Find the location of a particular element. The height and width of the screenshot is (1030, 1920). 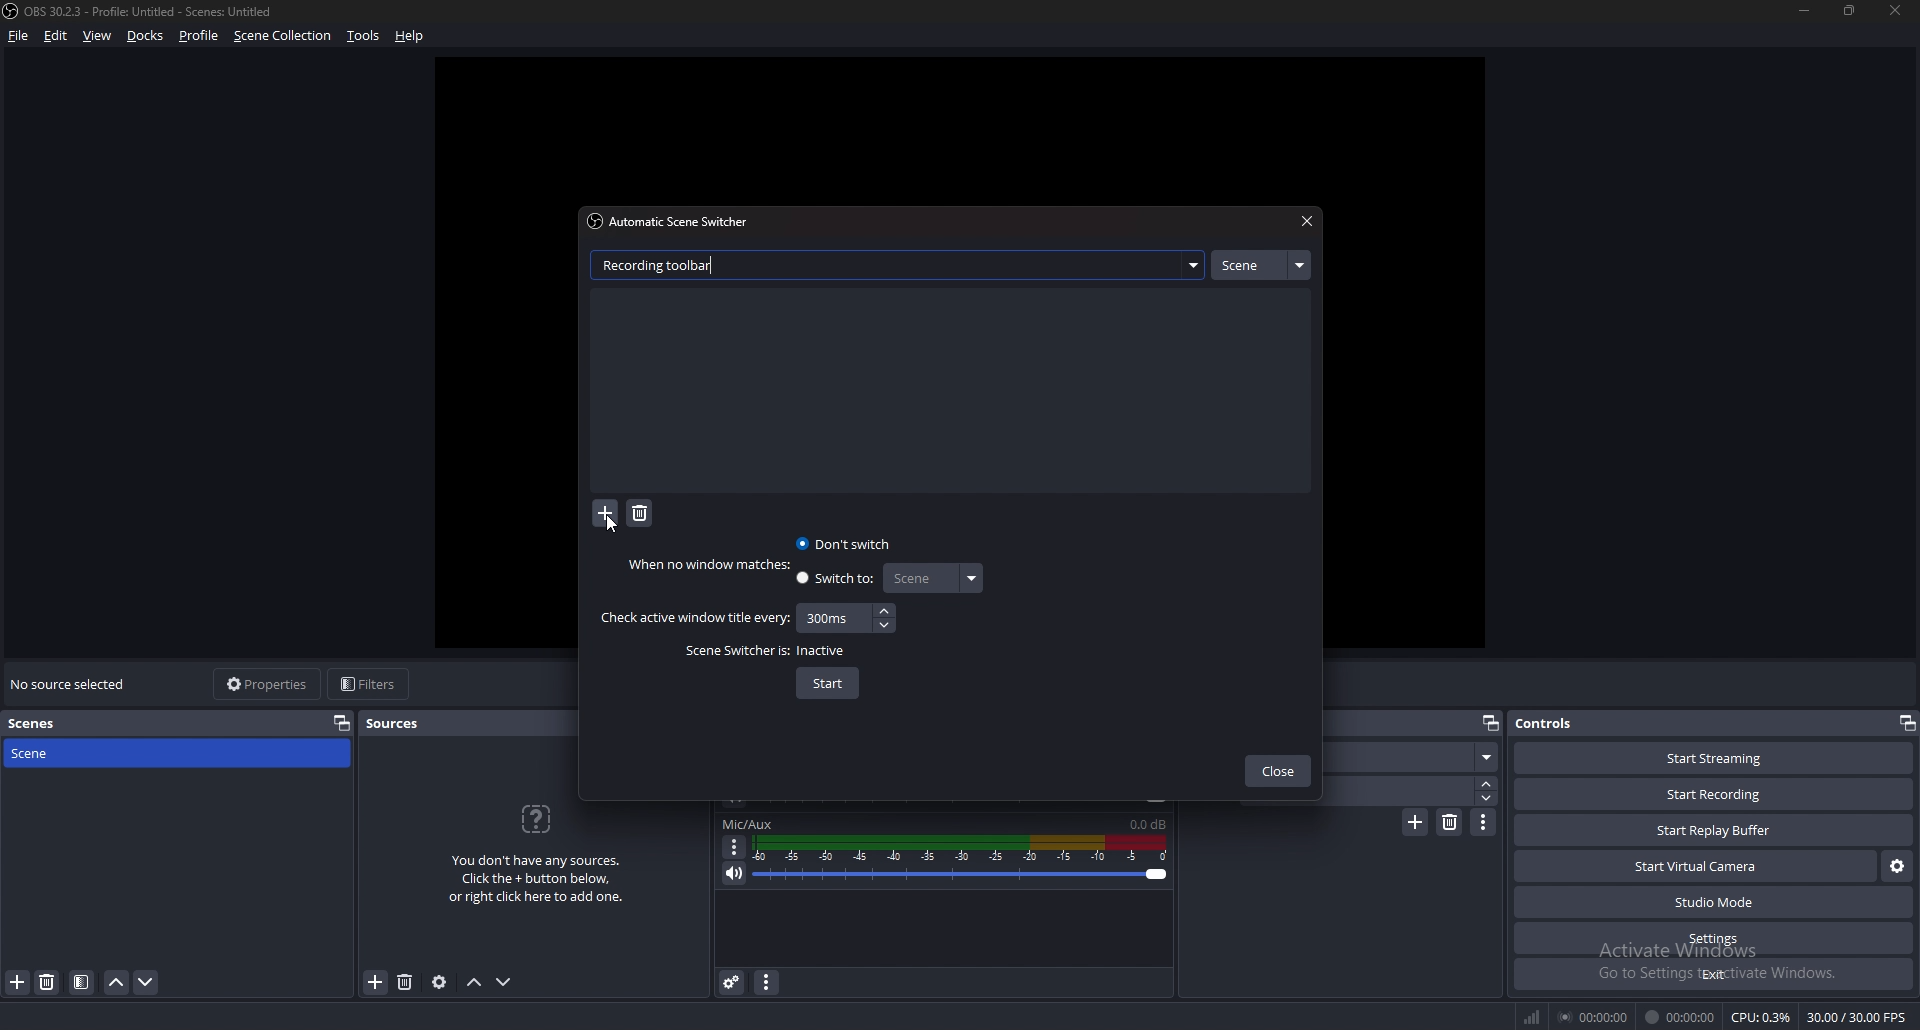

fps is located at coordinates (1859, 1017).